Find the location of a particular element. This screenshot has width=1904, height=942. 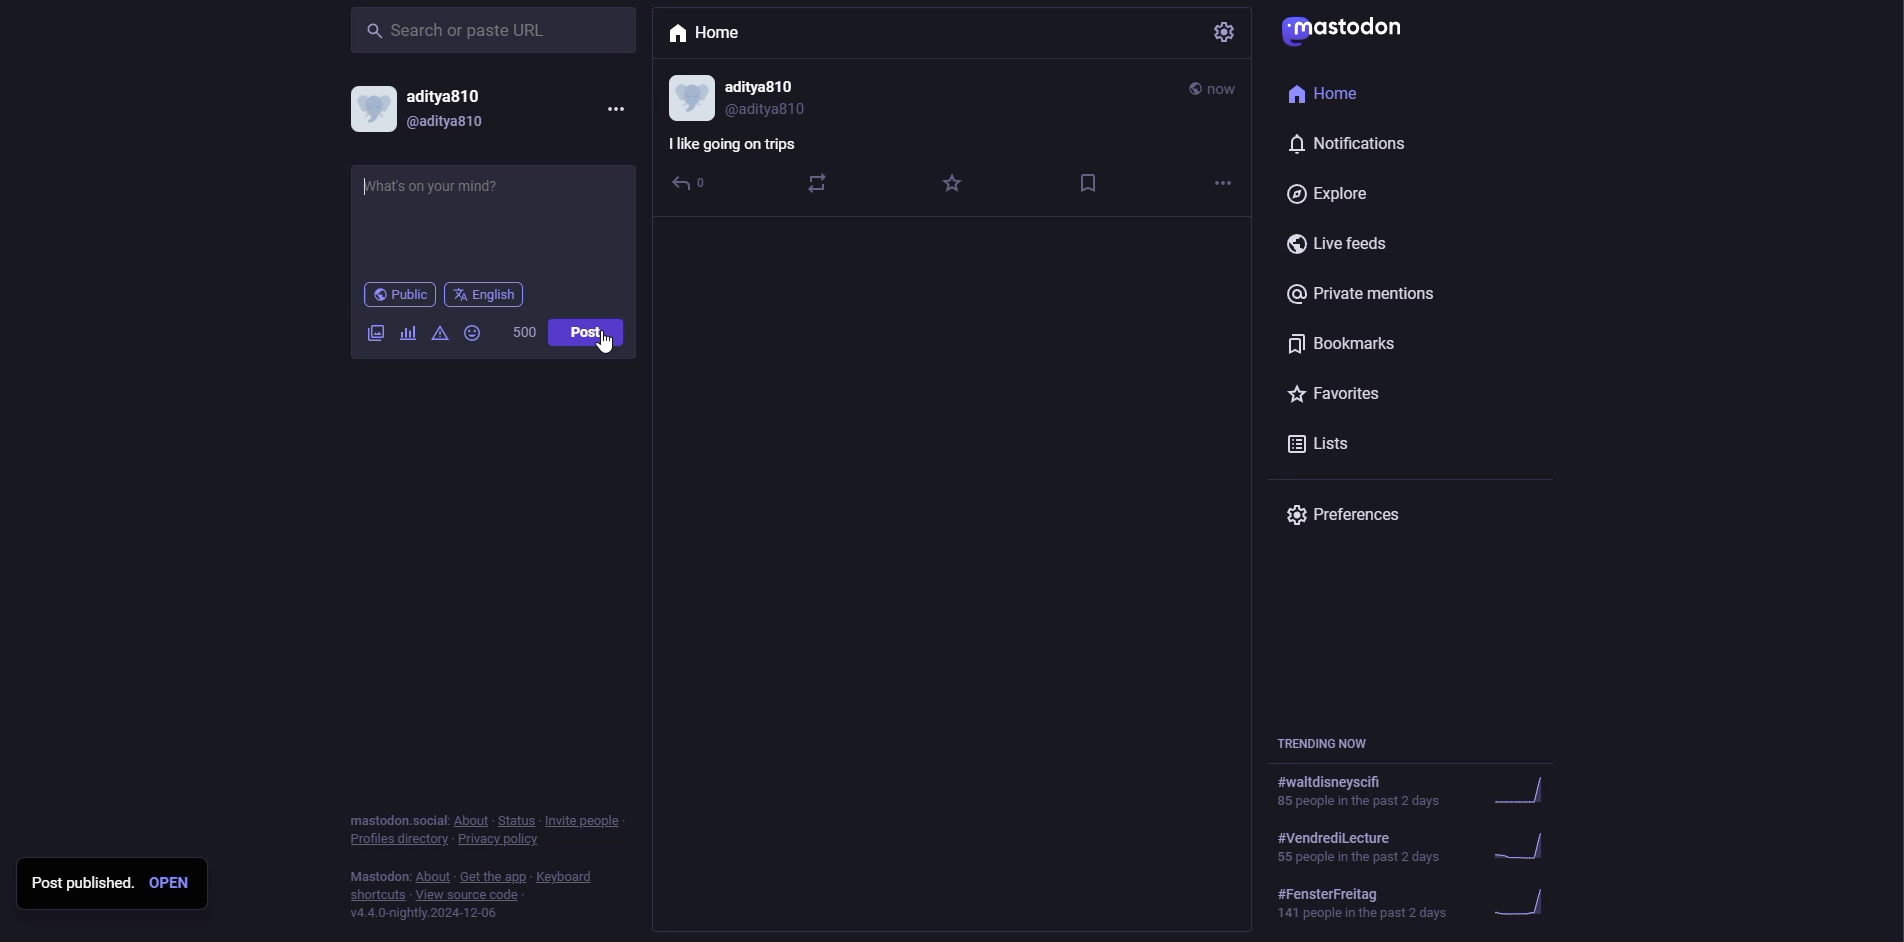

post is located at coordinates (589, 330).